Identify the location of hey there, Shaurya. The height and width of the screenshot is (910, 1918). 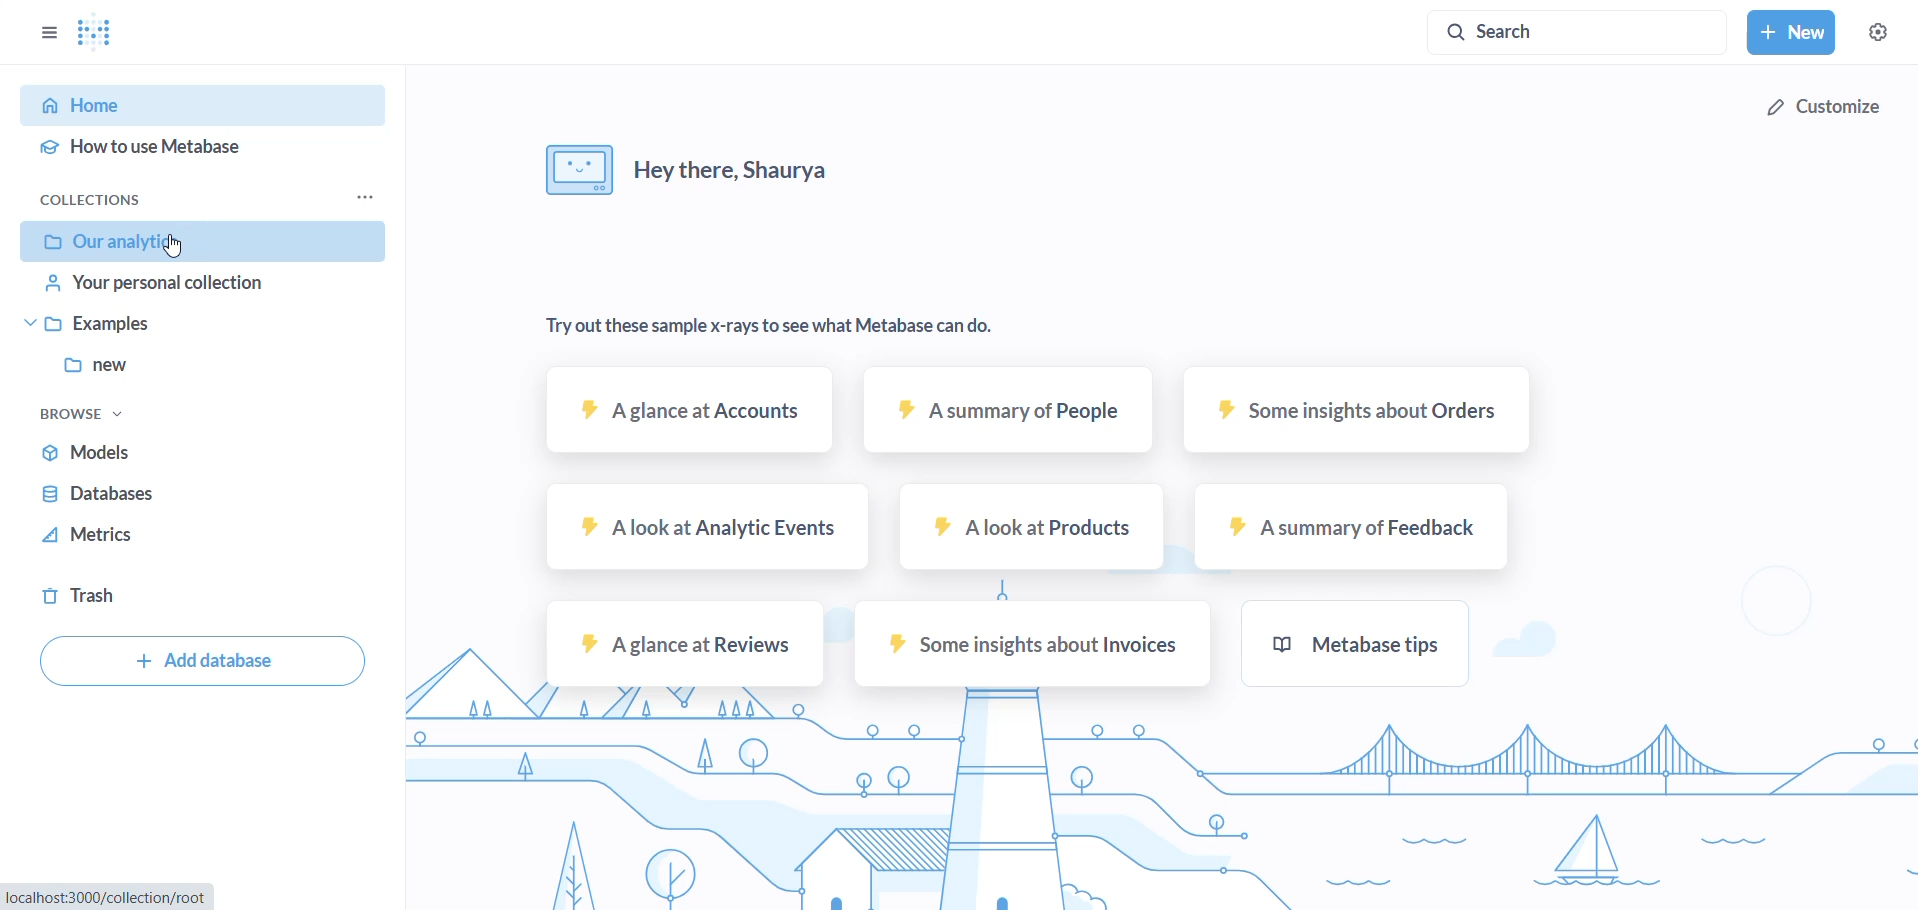
(714, 173).